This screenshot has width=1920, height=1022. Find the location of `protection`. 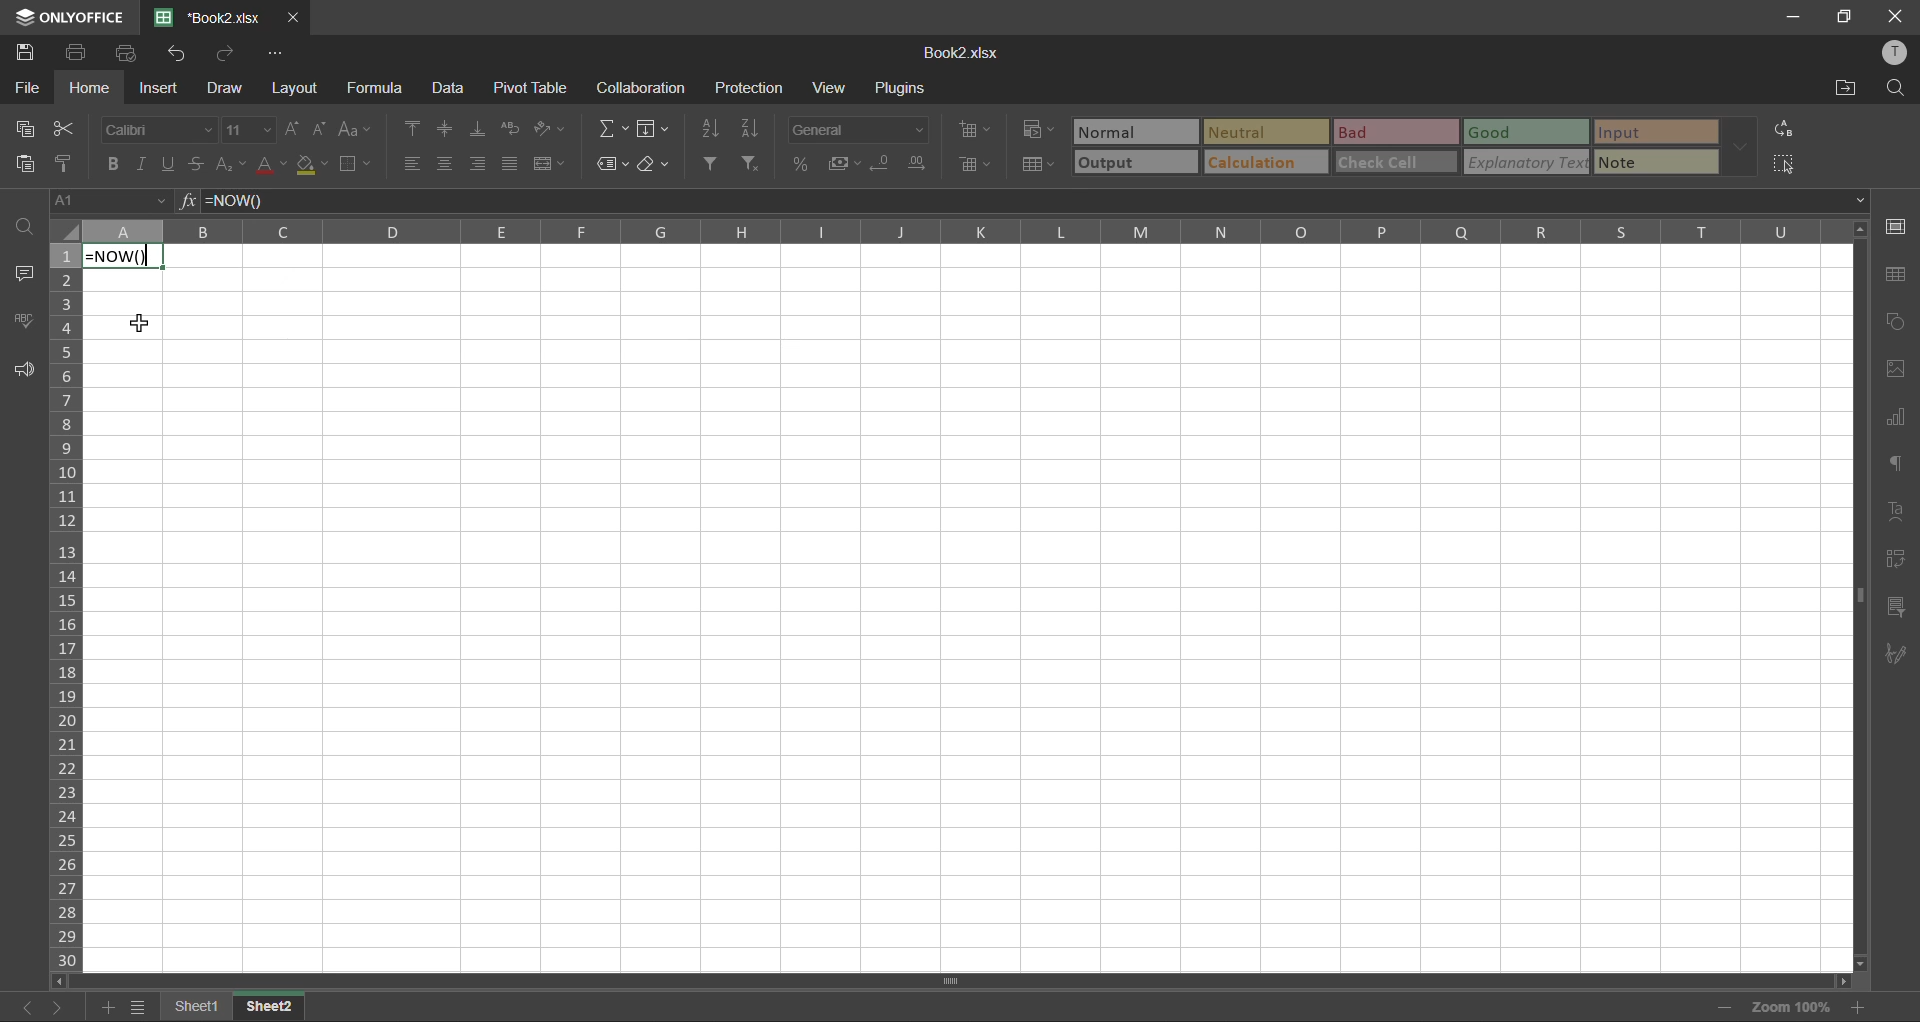

protection is located at coordinates (750, 88).